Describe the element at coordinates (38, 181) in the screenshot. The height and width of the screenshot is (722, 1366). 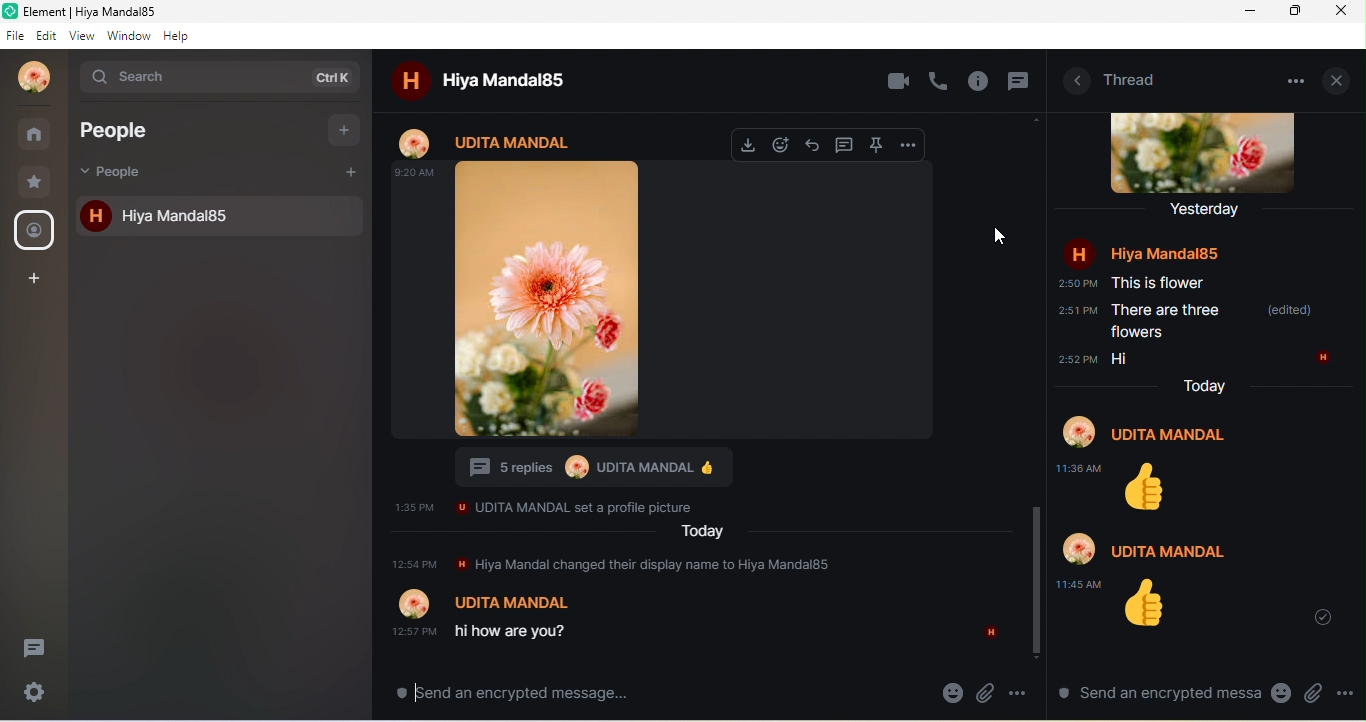
I see `favourite` at that location.